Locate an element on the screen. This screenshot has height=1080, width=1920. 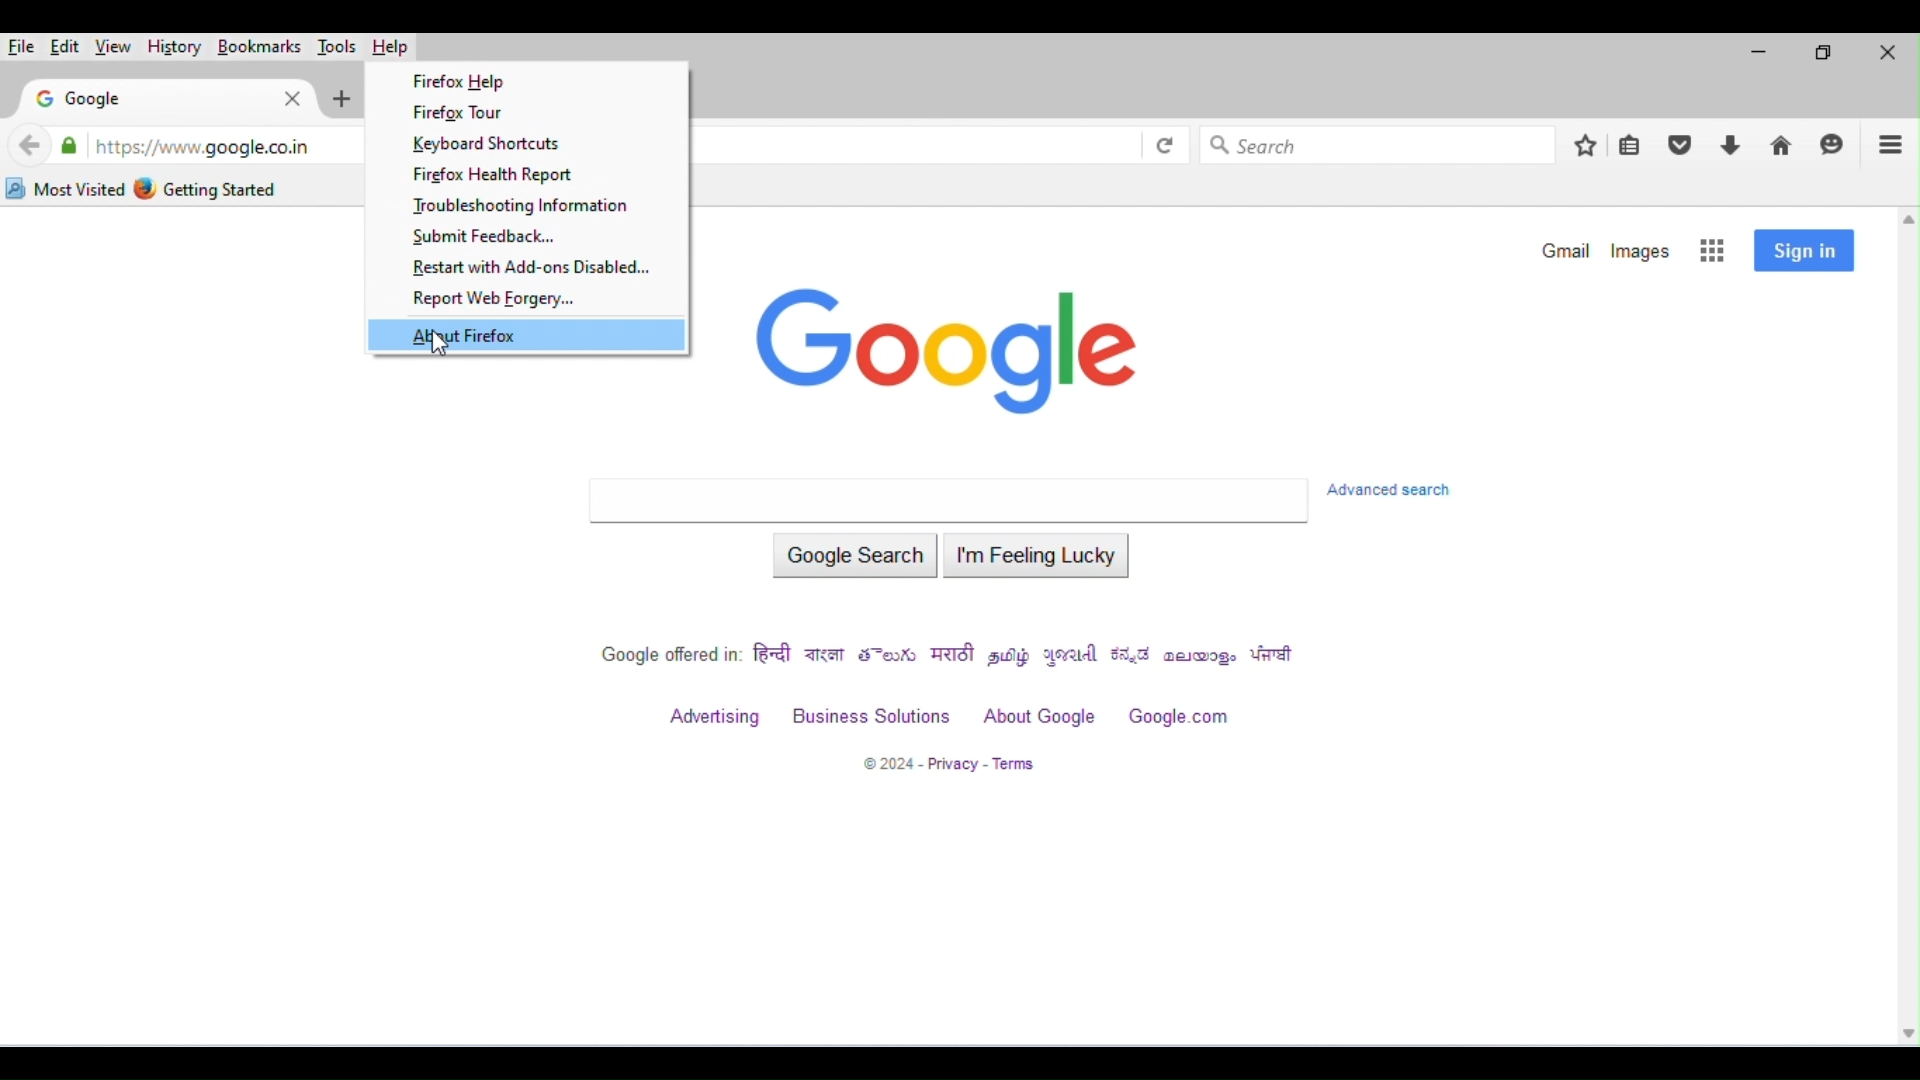
marathi is located at coordinates (955, 655).